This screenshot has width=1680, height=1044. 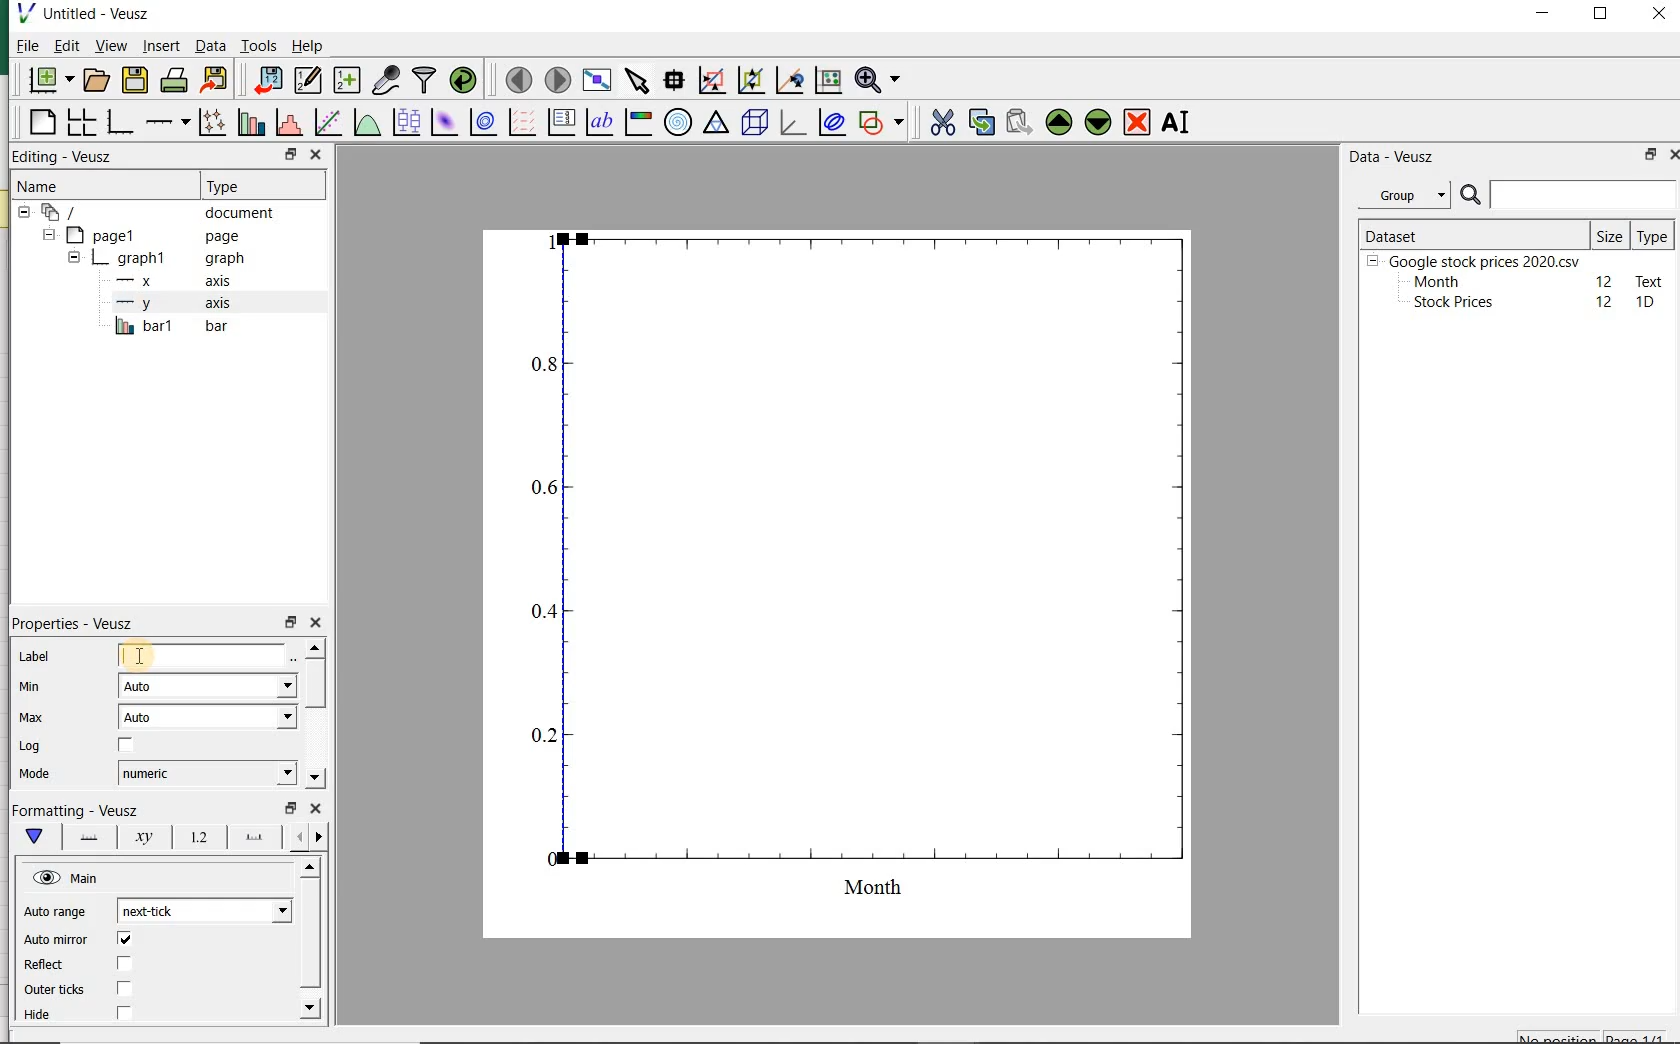 What do you see at coordinates (1659, 15) in the screenshot?
I see `close` at bounding box center [1659, 15].